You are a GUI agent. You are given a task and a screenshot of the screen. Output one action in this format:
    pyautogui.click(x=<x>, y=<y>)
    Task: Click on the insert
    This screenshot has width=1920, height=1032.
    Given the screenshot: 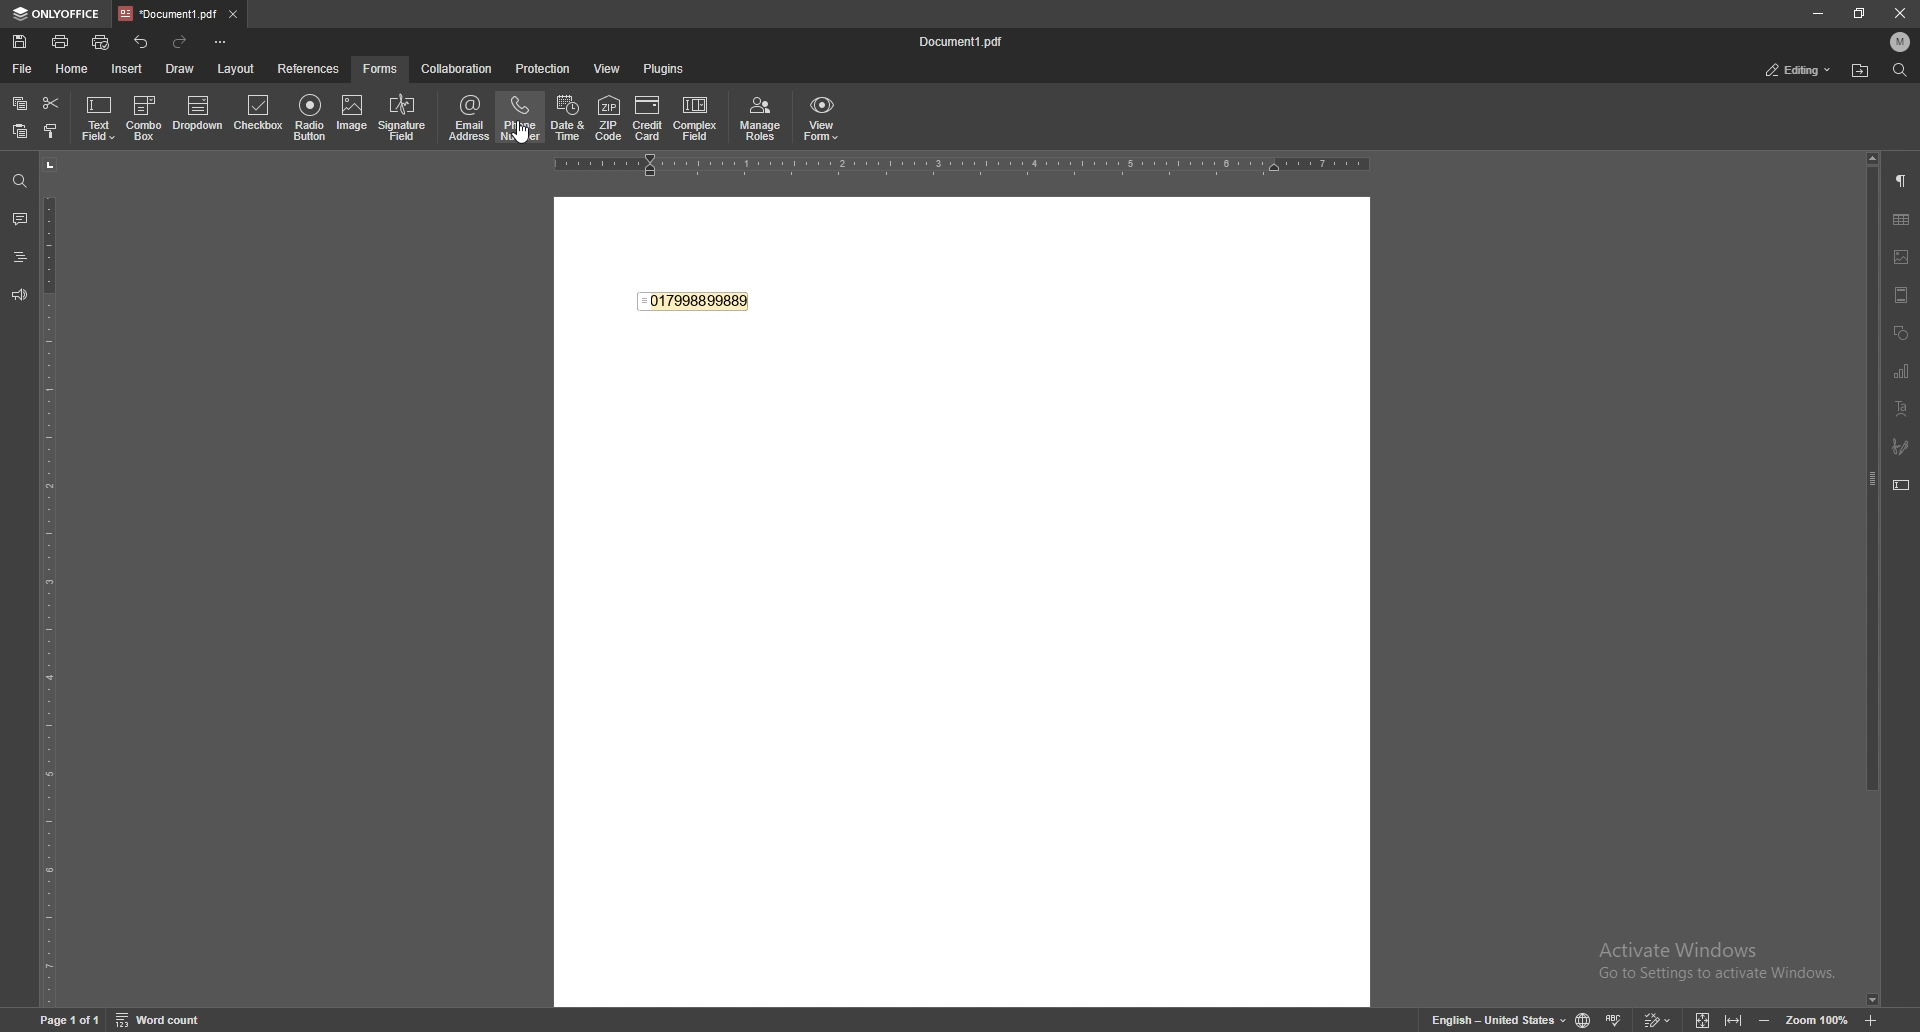 What is the action you would take?
    pyautogui.click(x=128, y=69)
    